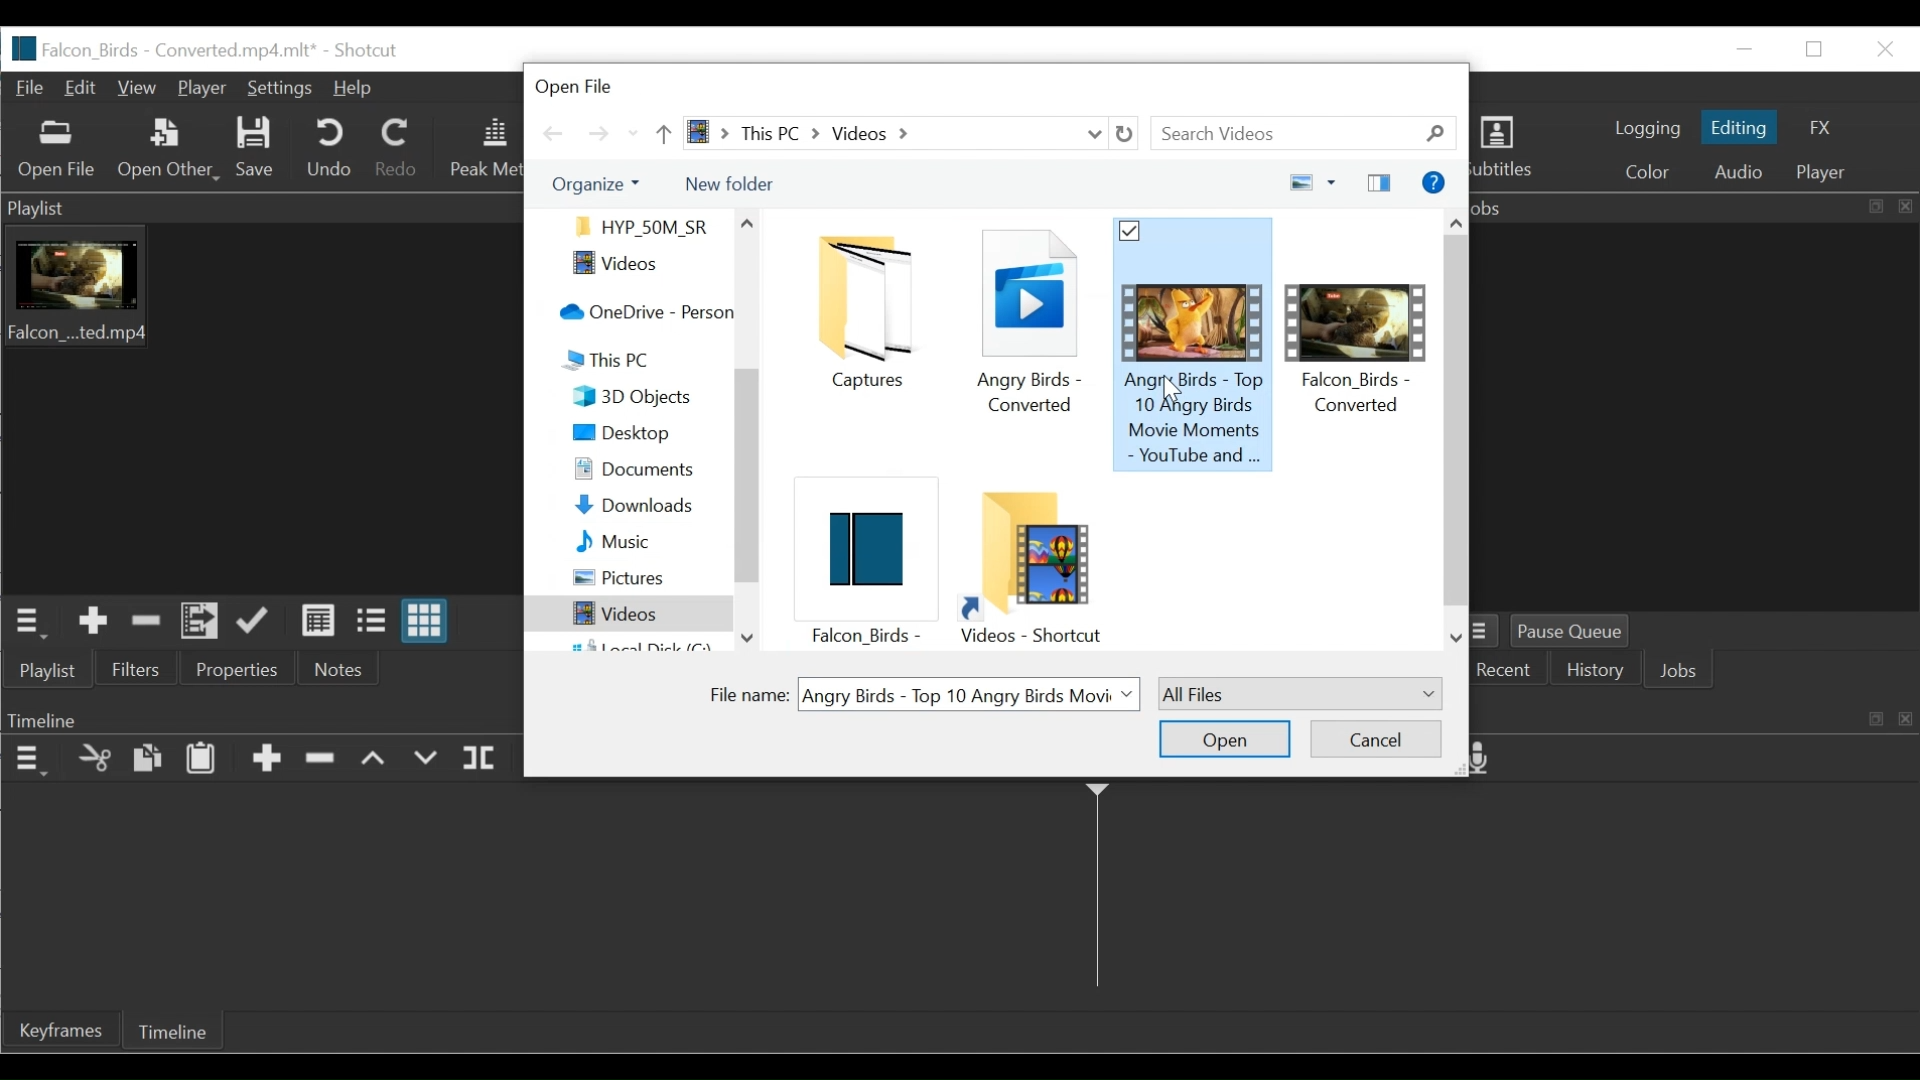  What do you see at coordinates (147, 759) in the screenshot?
I see `Copy` at bounding box center [147, 759].